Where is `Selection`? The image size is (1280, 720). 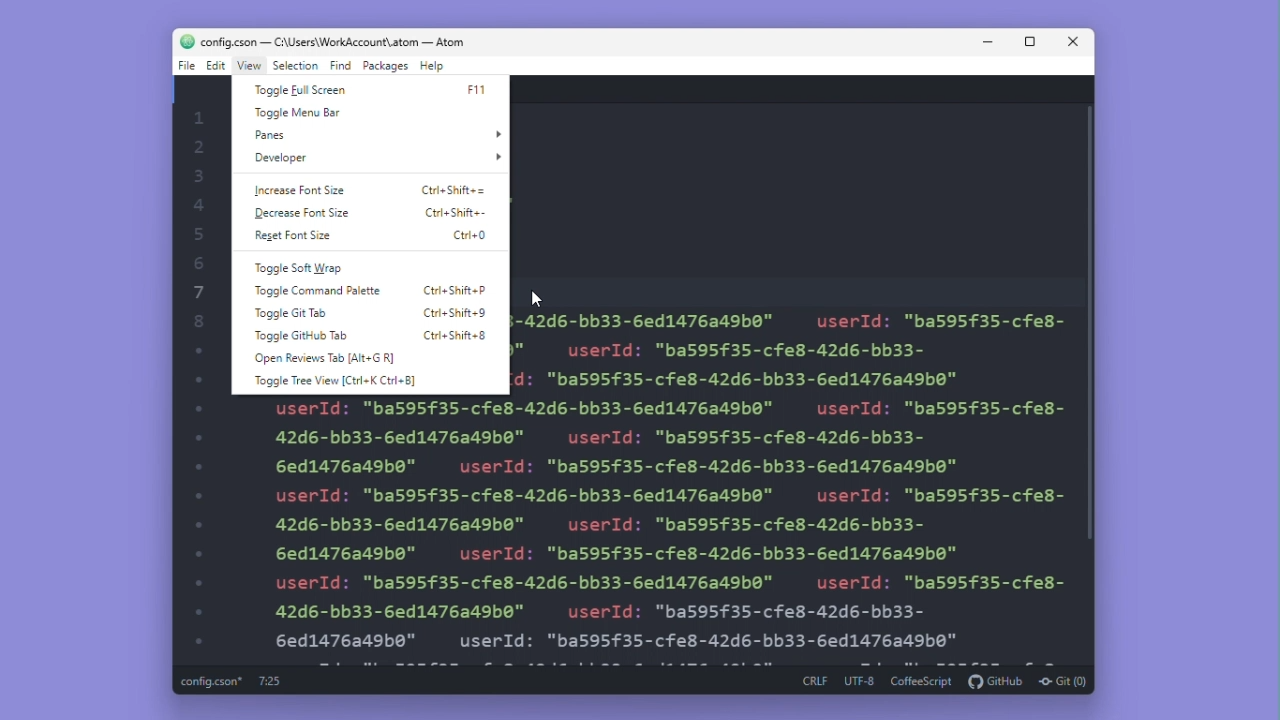
Selection is located at coordinates (297, 66).